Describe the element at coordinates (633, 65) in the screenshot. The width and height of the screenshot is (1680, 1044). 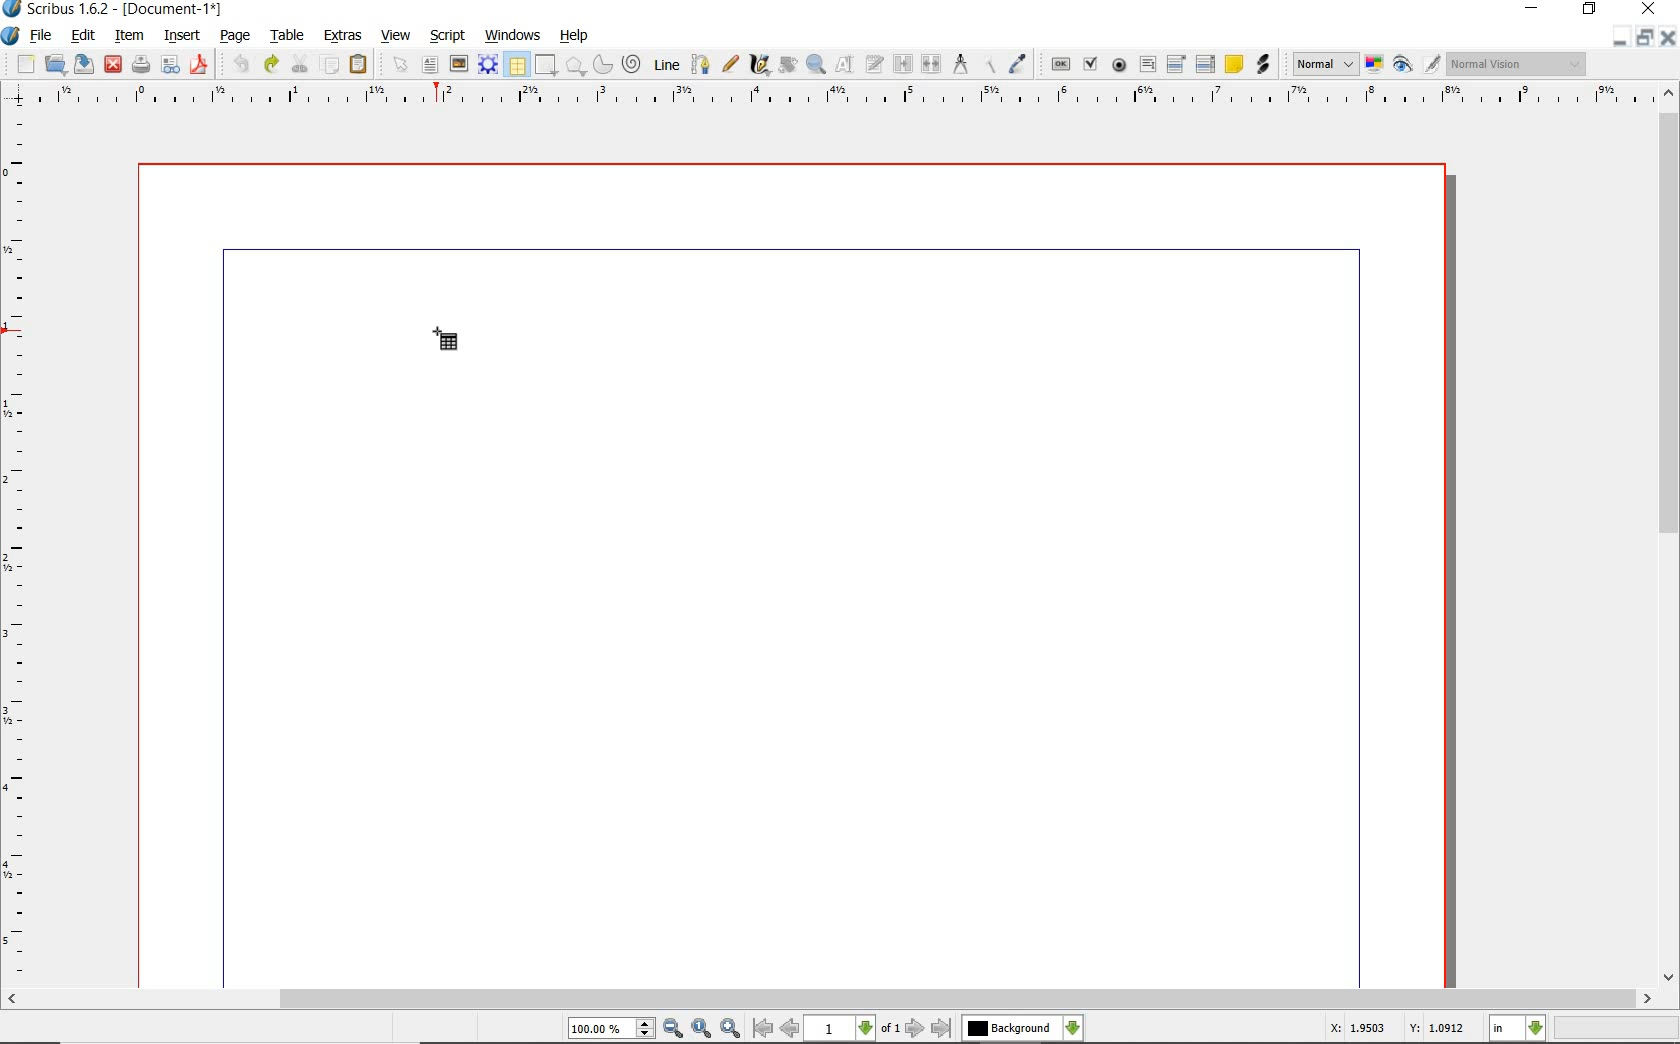
I see `spiral` at that location.